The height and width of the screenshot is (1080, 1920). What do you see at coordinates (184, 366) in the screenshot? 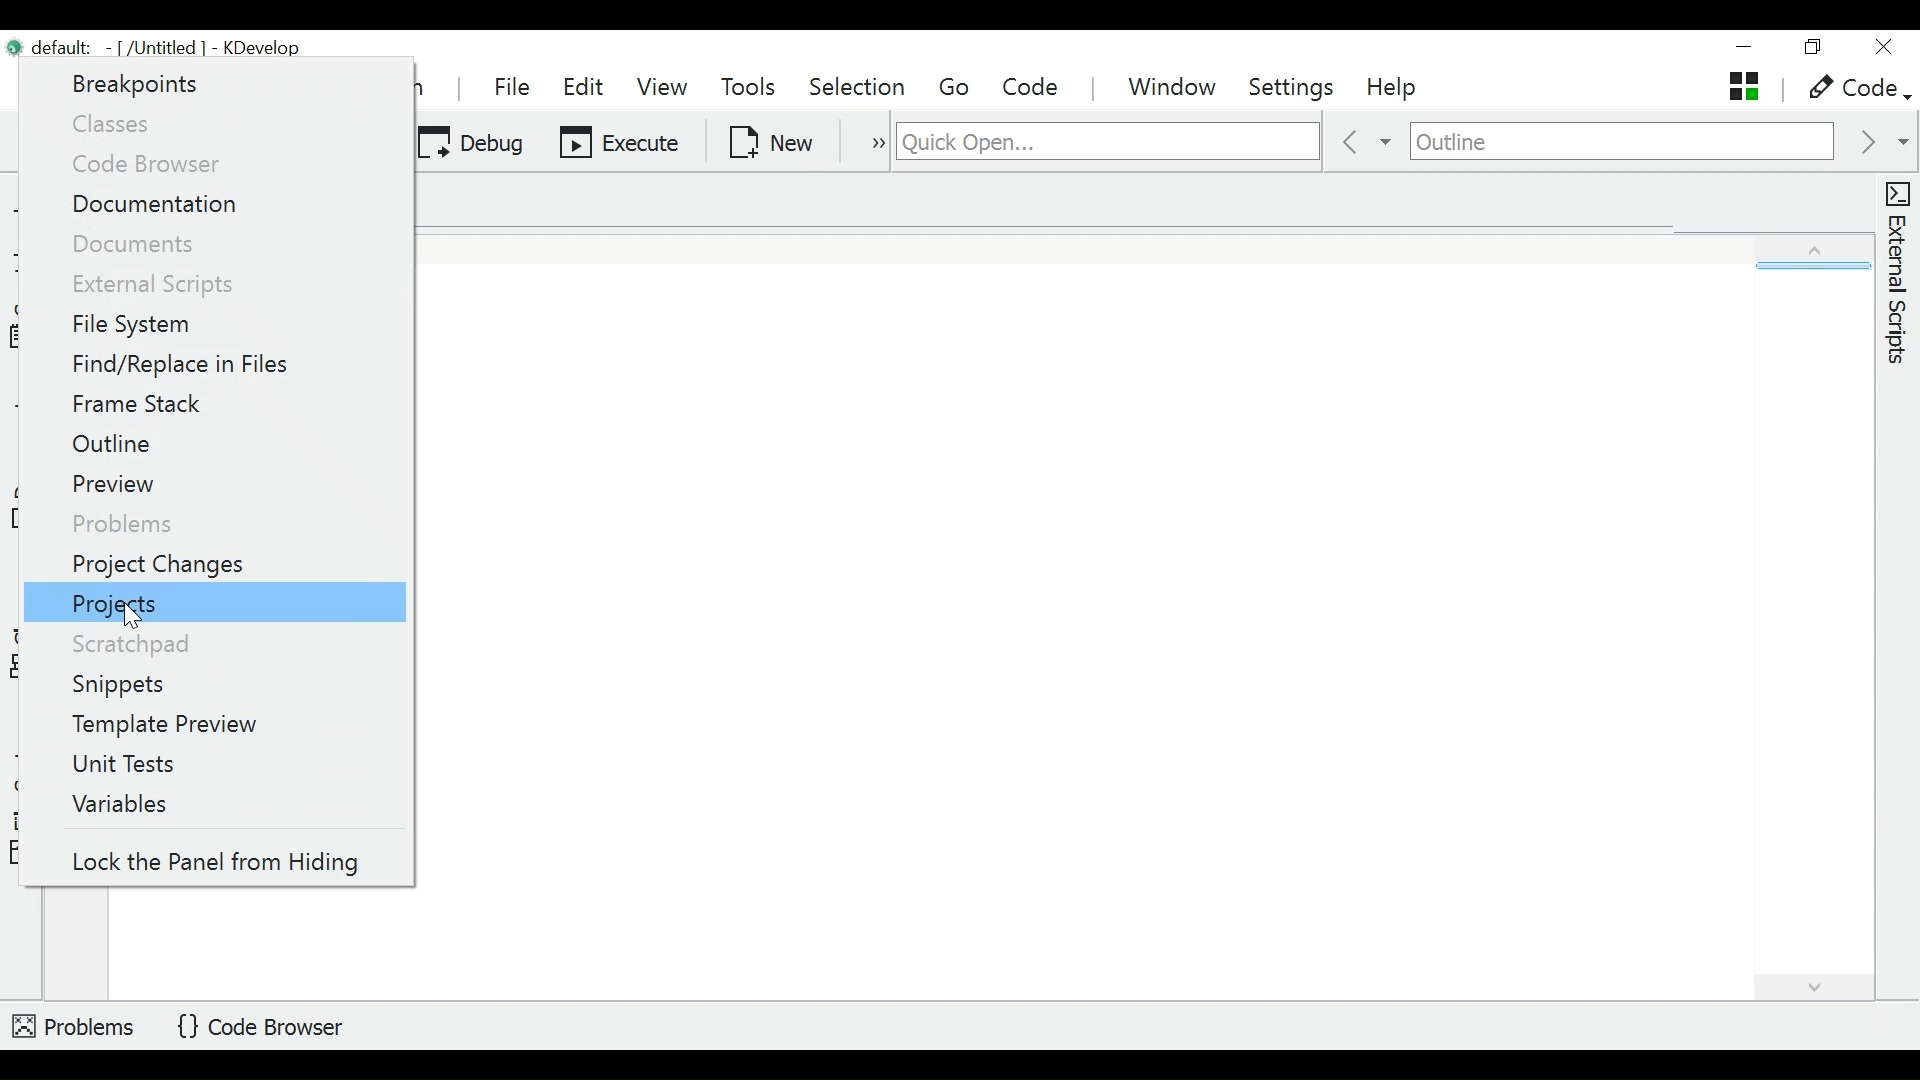
I see `Find/Replace in Files` at bounding box center [184, 366].